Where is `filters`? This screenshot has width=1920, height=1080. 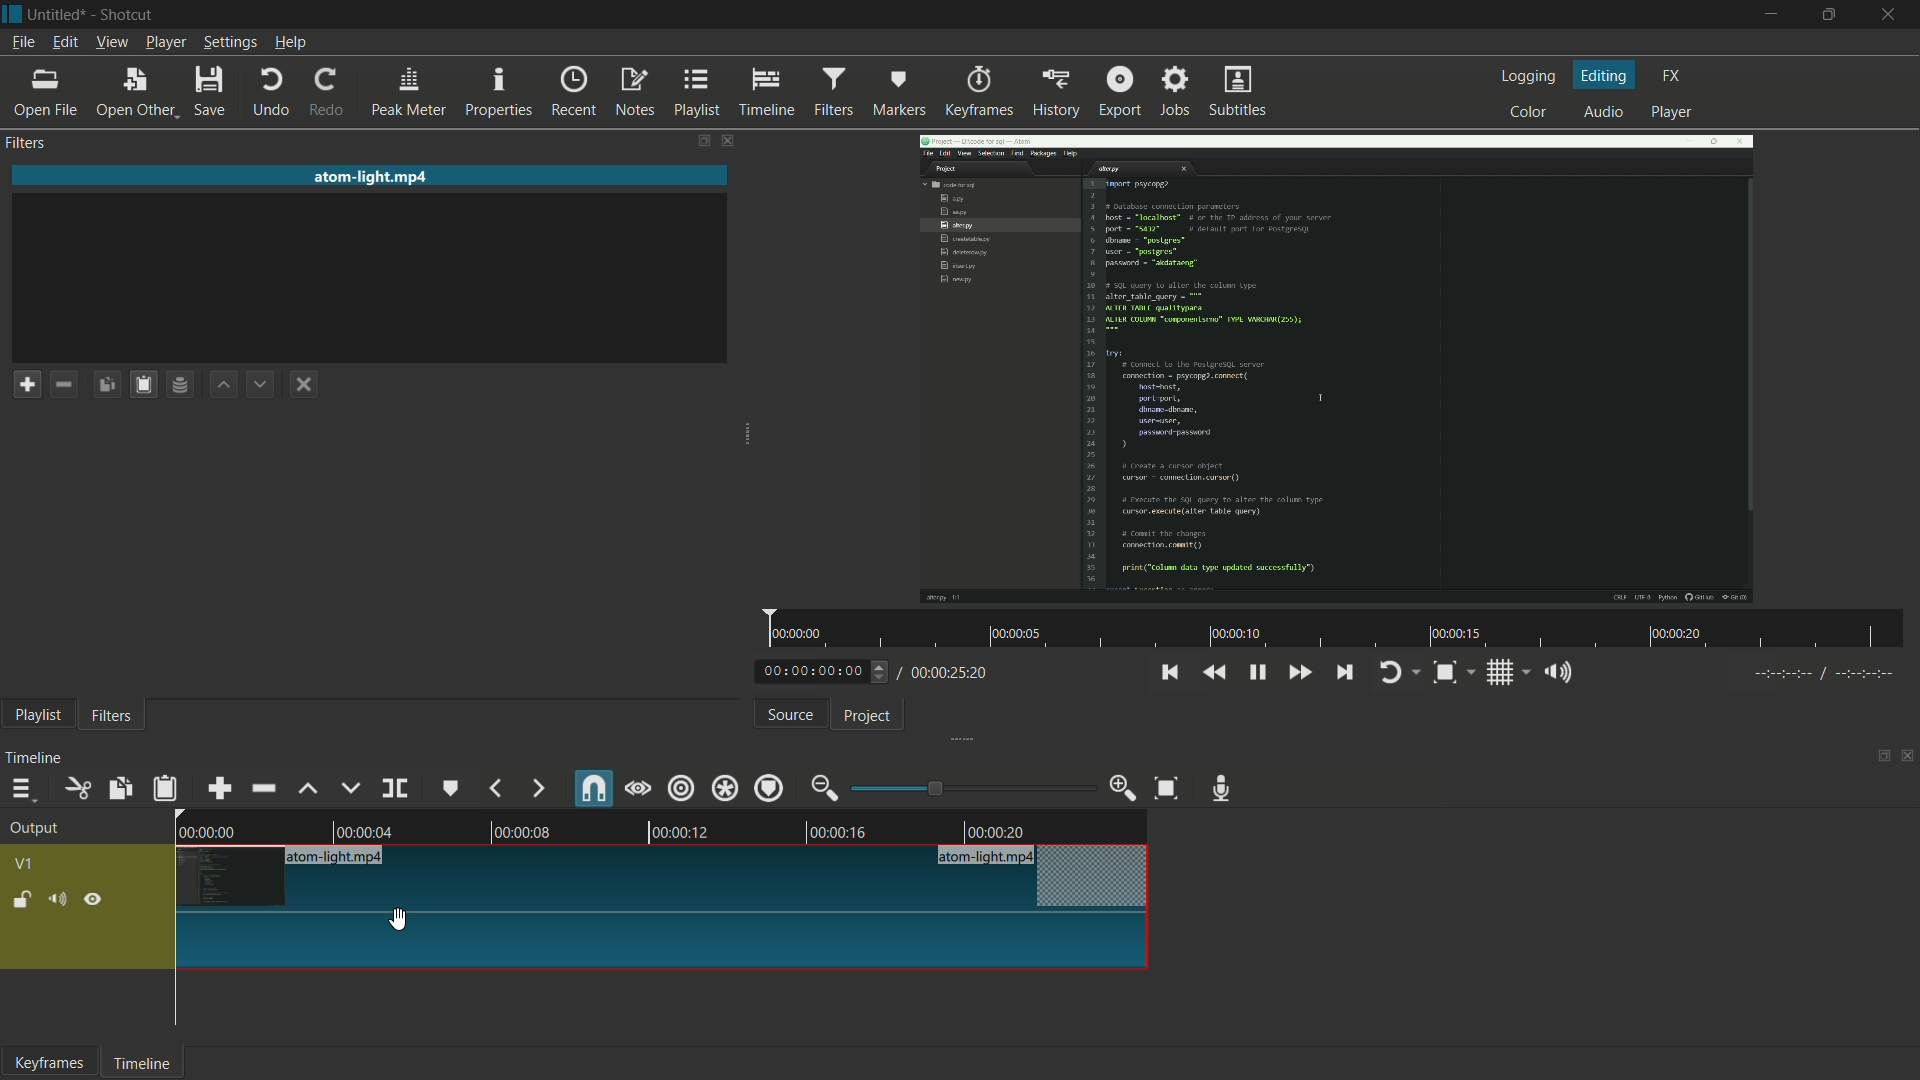
filters is located at coordinates (25, 144).